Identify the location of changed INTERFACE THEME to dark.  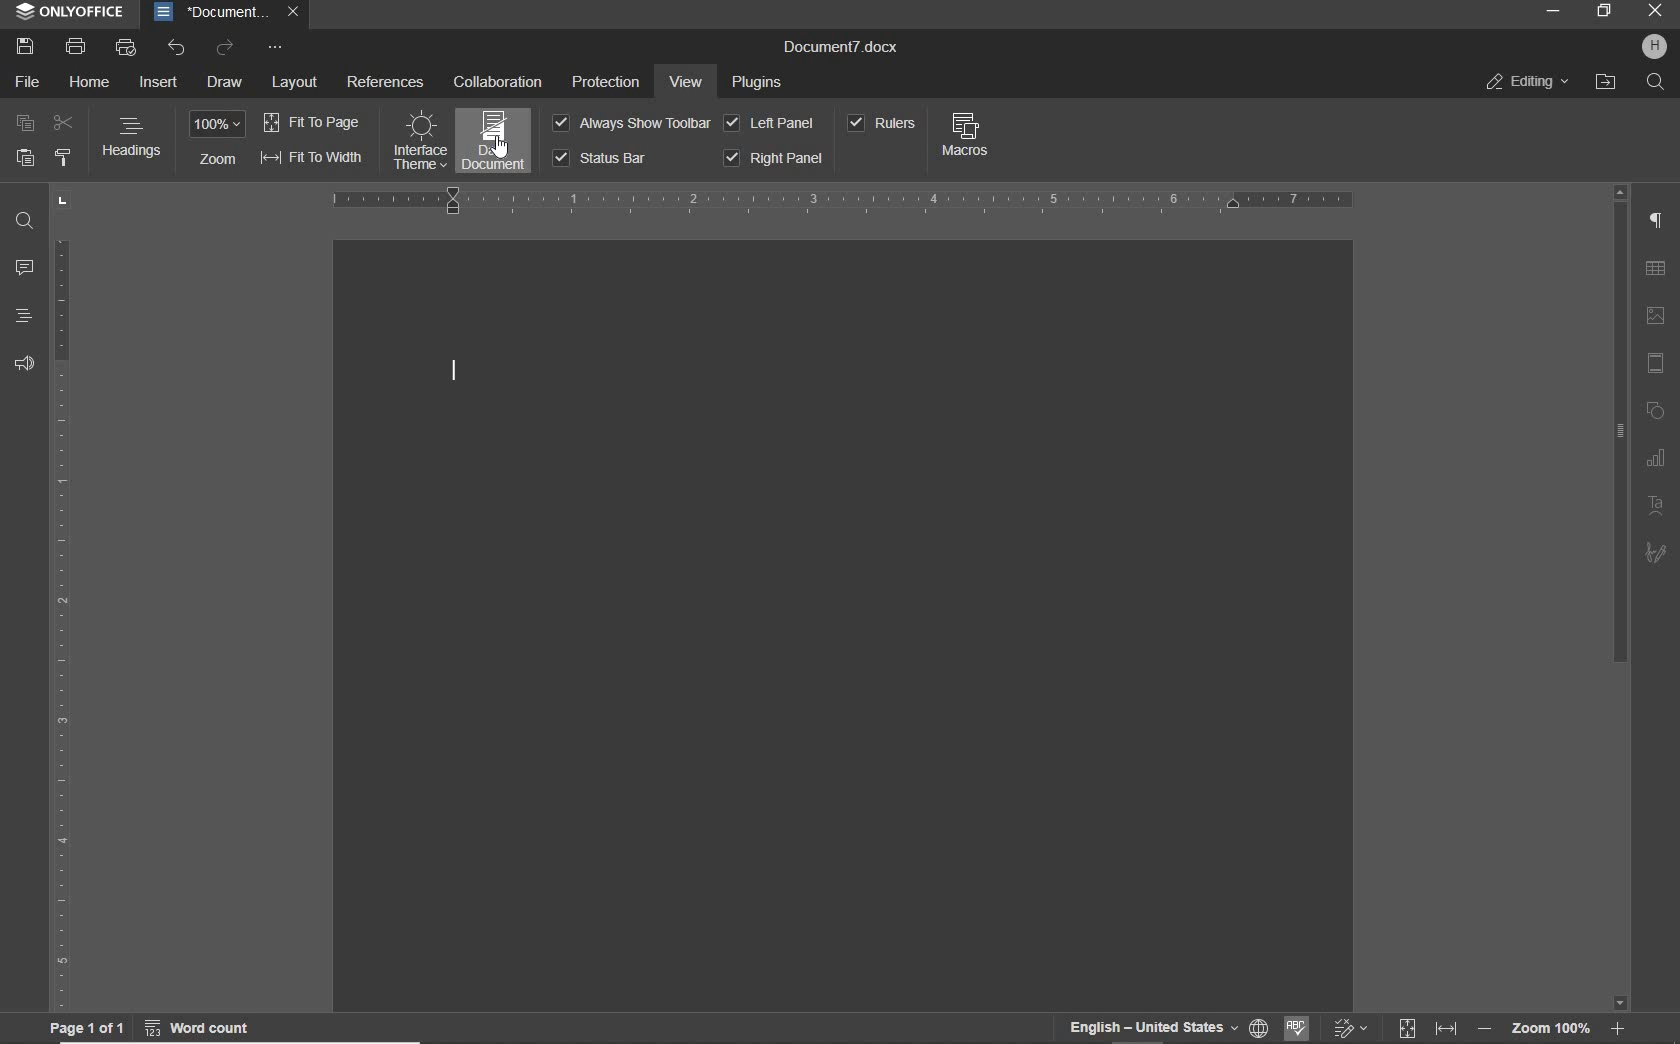
(421, 143).